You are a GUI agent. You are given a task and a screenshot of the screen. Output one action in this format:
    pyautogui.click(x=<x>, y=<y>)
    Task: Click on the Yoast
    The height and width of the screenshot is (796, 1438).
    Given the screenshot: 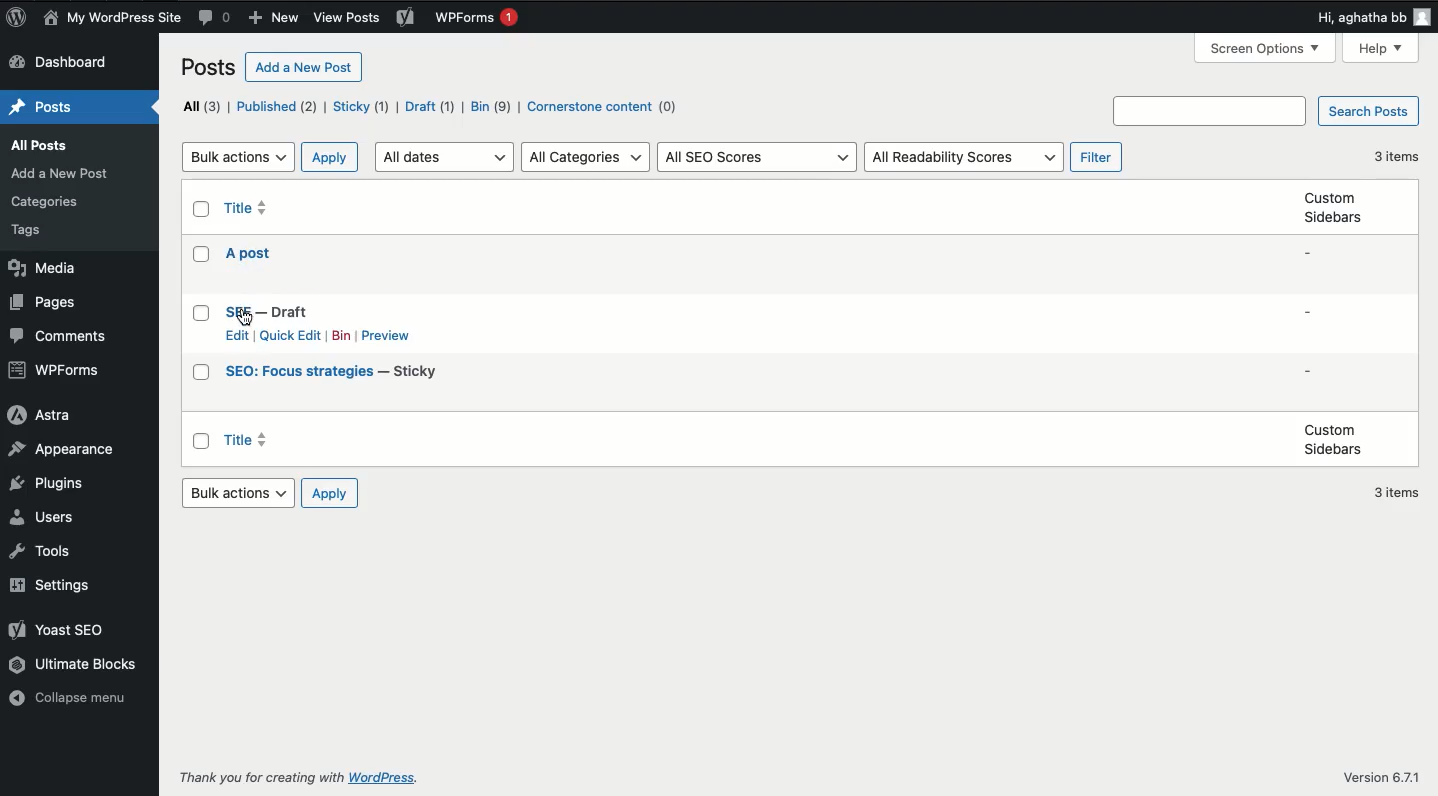 What is the action you would take?
    pyautogui.click(x=63, y=628)
    